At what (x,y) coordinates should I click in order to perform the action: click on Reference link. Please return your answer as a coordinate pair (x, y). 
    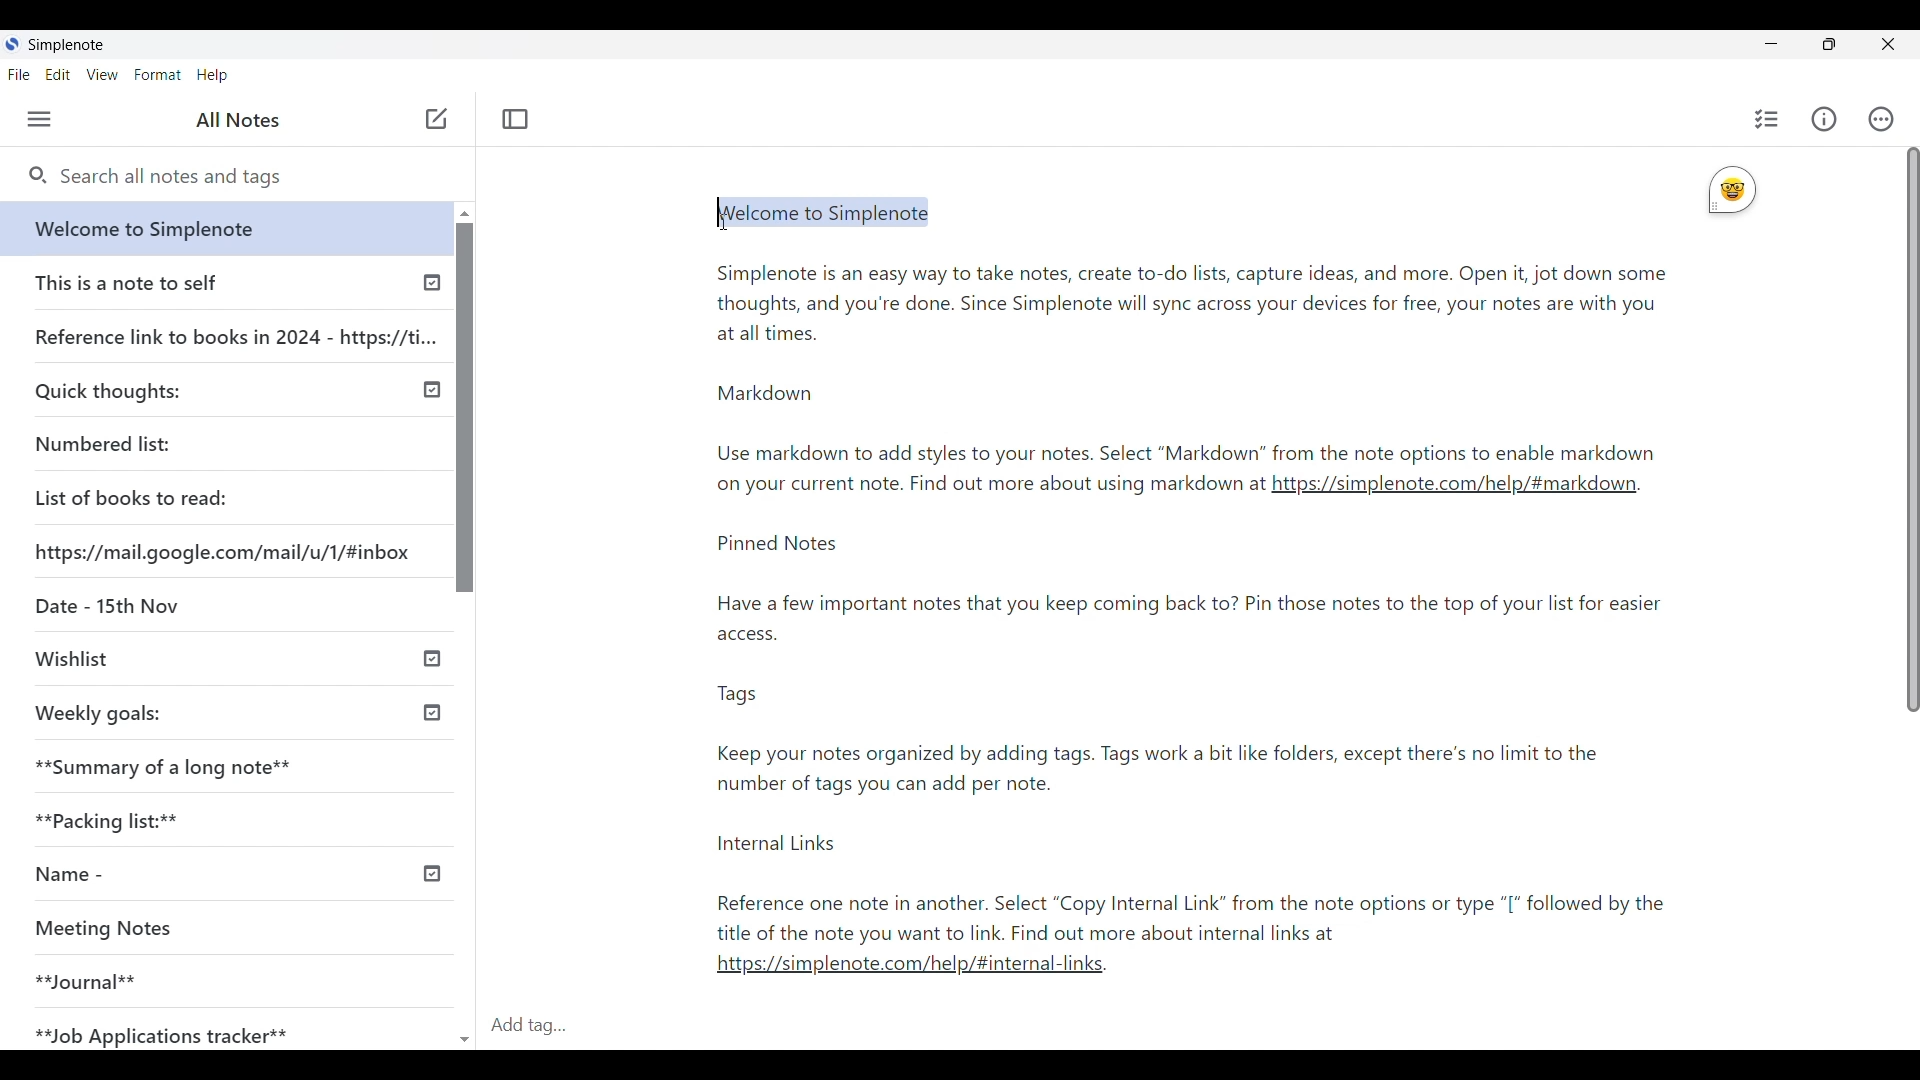
    Looking at the image, I should click on (236, 334).